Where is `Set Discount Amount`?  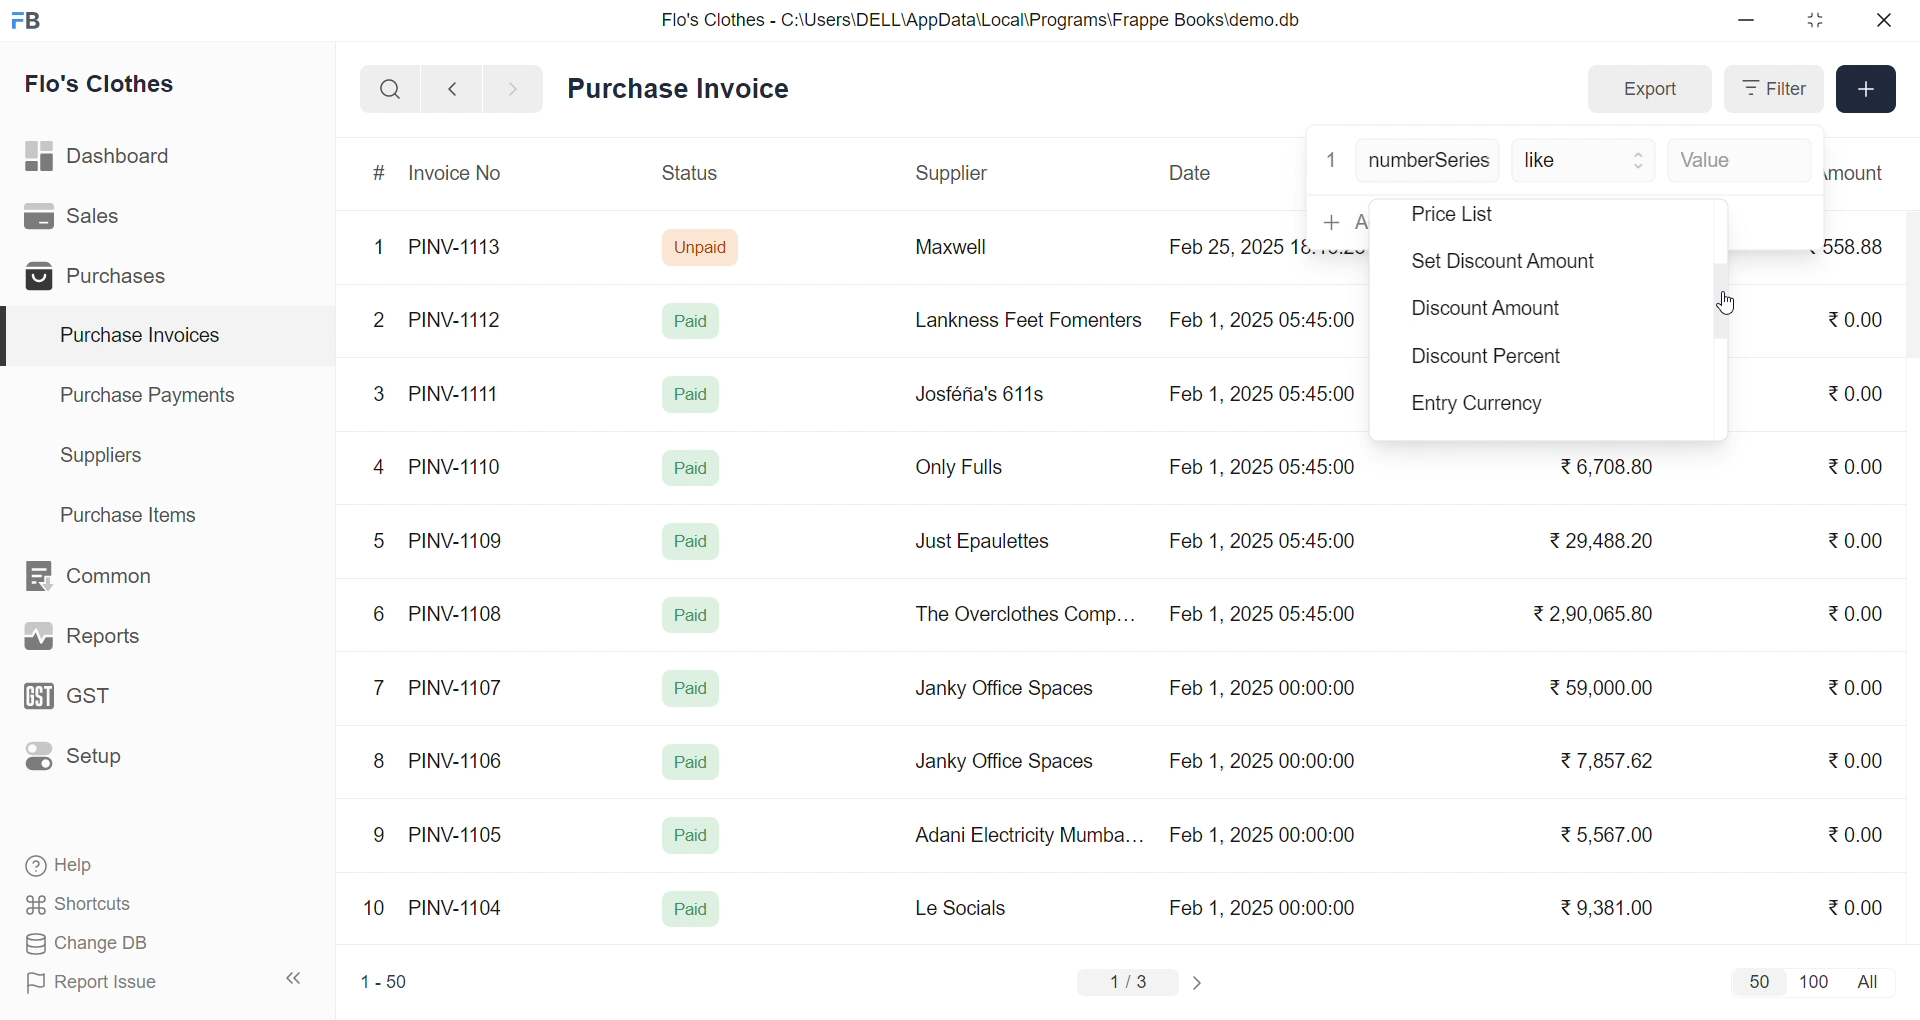
Set Discount Amount is located at coordinates (1498, 264).